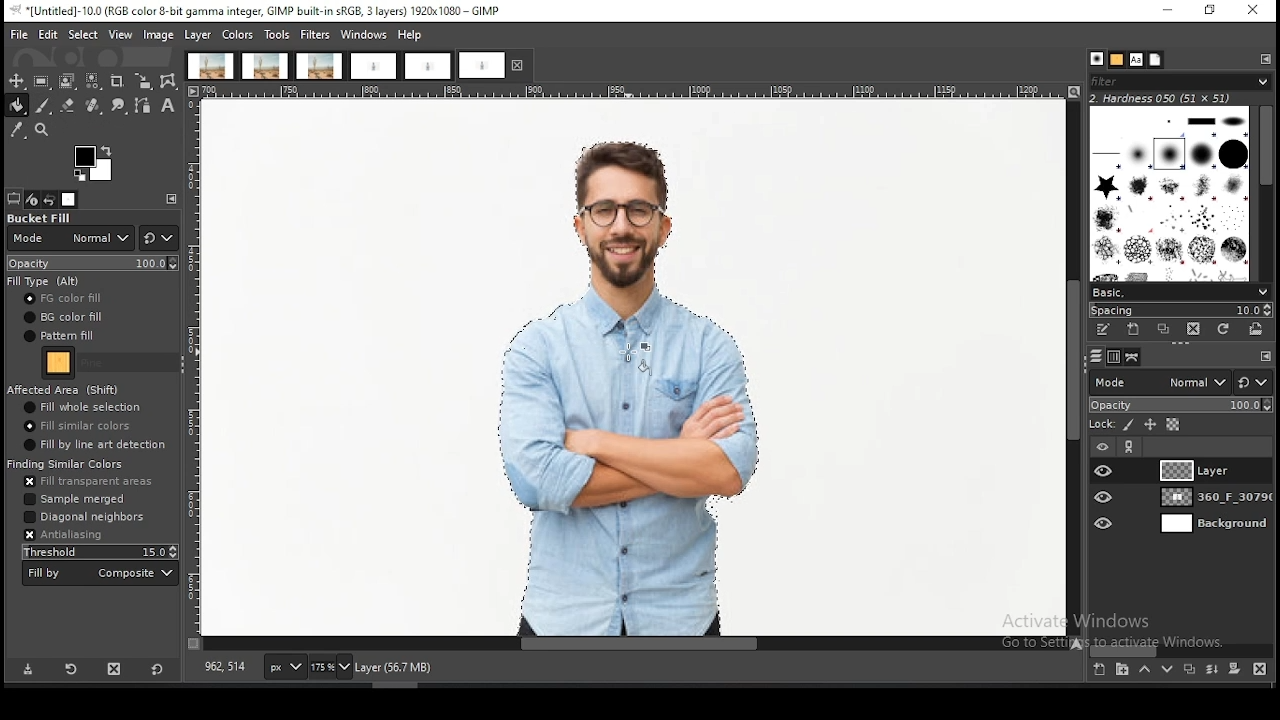 This screenshot has width=1280, height=720. I want to click on tool options, so click(14, 199).